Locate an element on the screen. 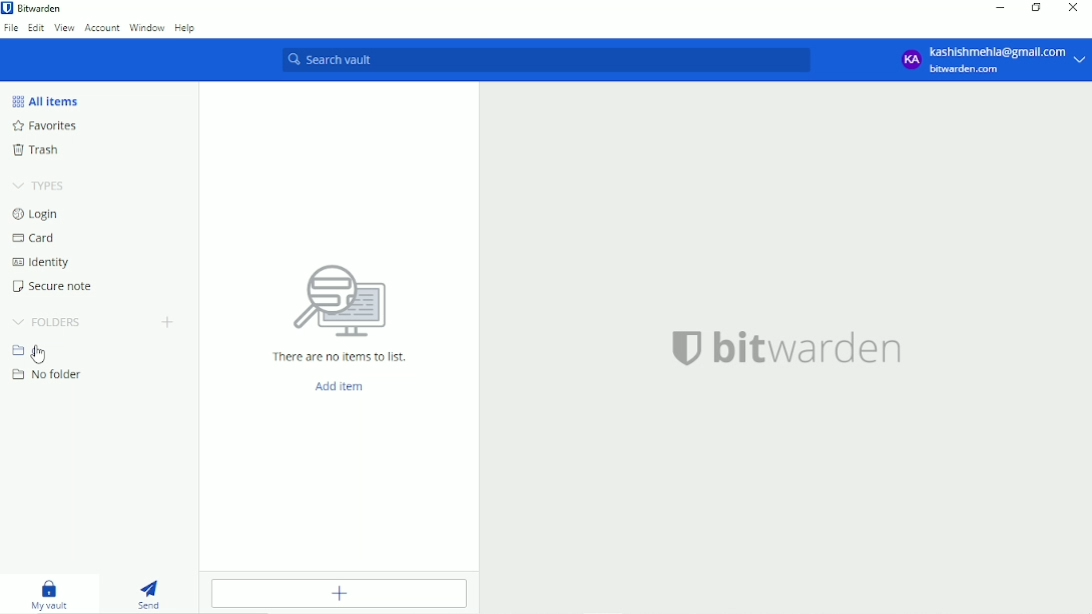 The height and width of the screenshot is (614, 1092). Login is located at coordinates (40, 214).